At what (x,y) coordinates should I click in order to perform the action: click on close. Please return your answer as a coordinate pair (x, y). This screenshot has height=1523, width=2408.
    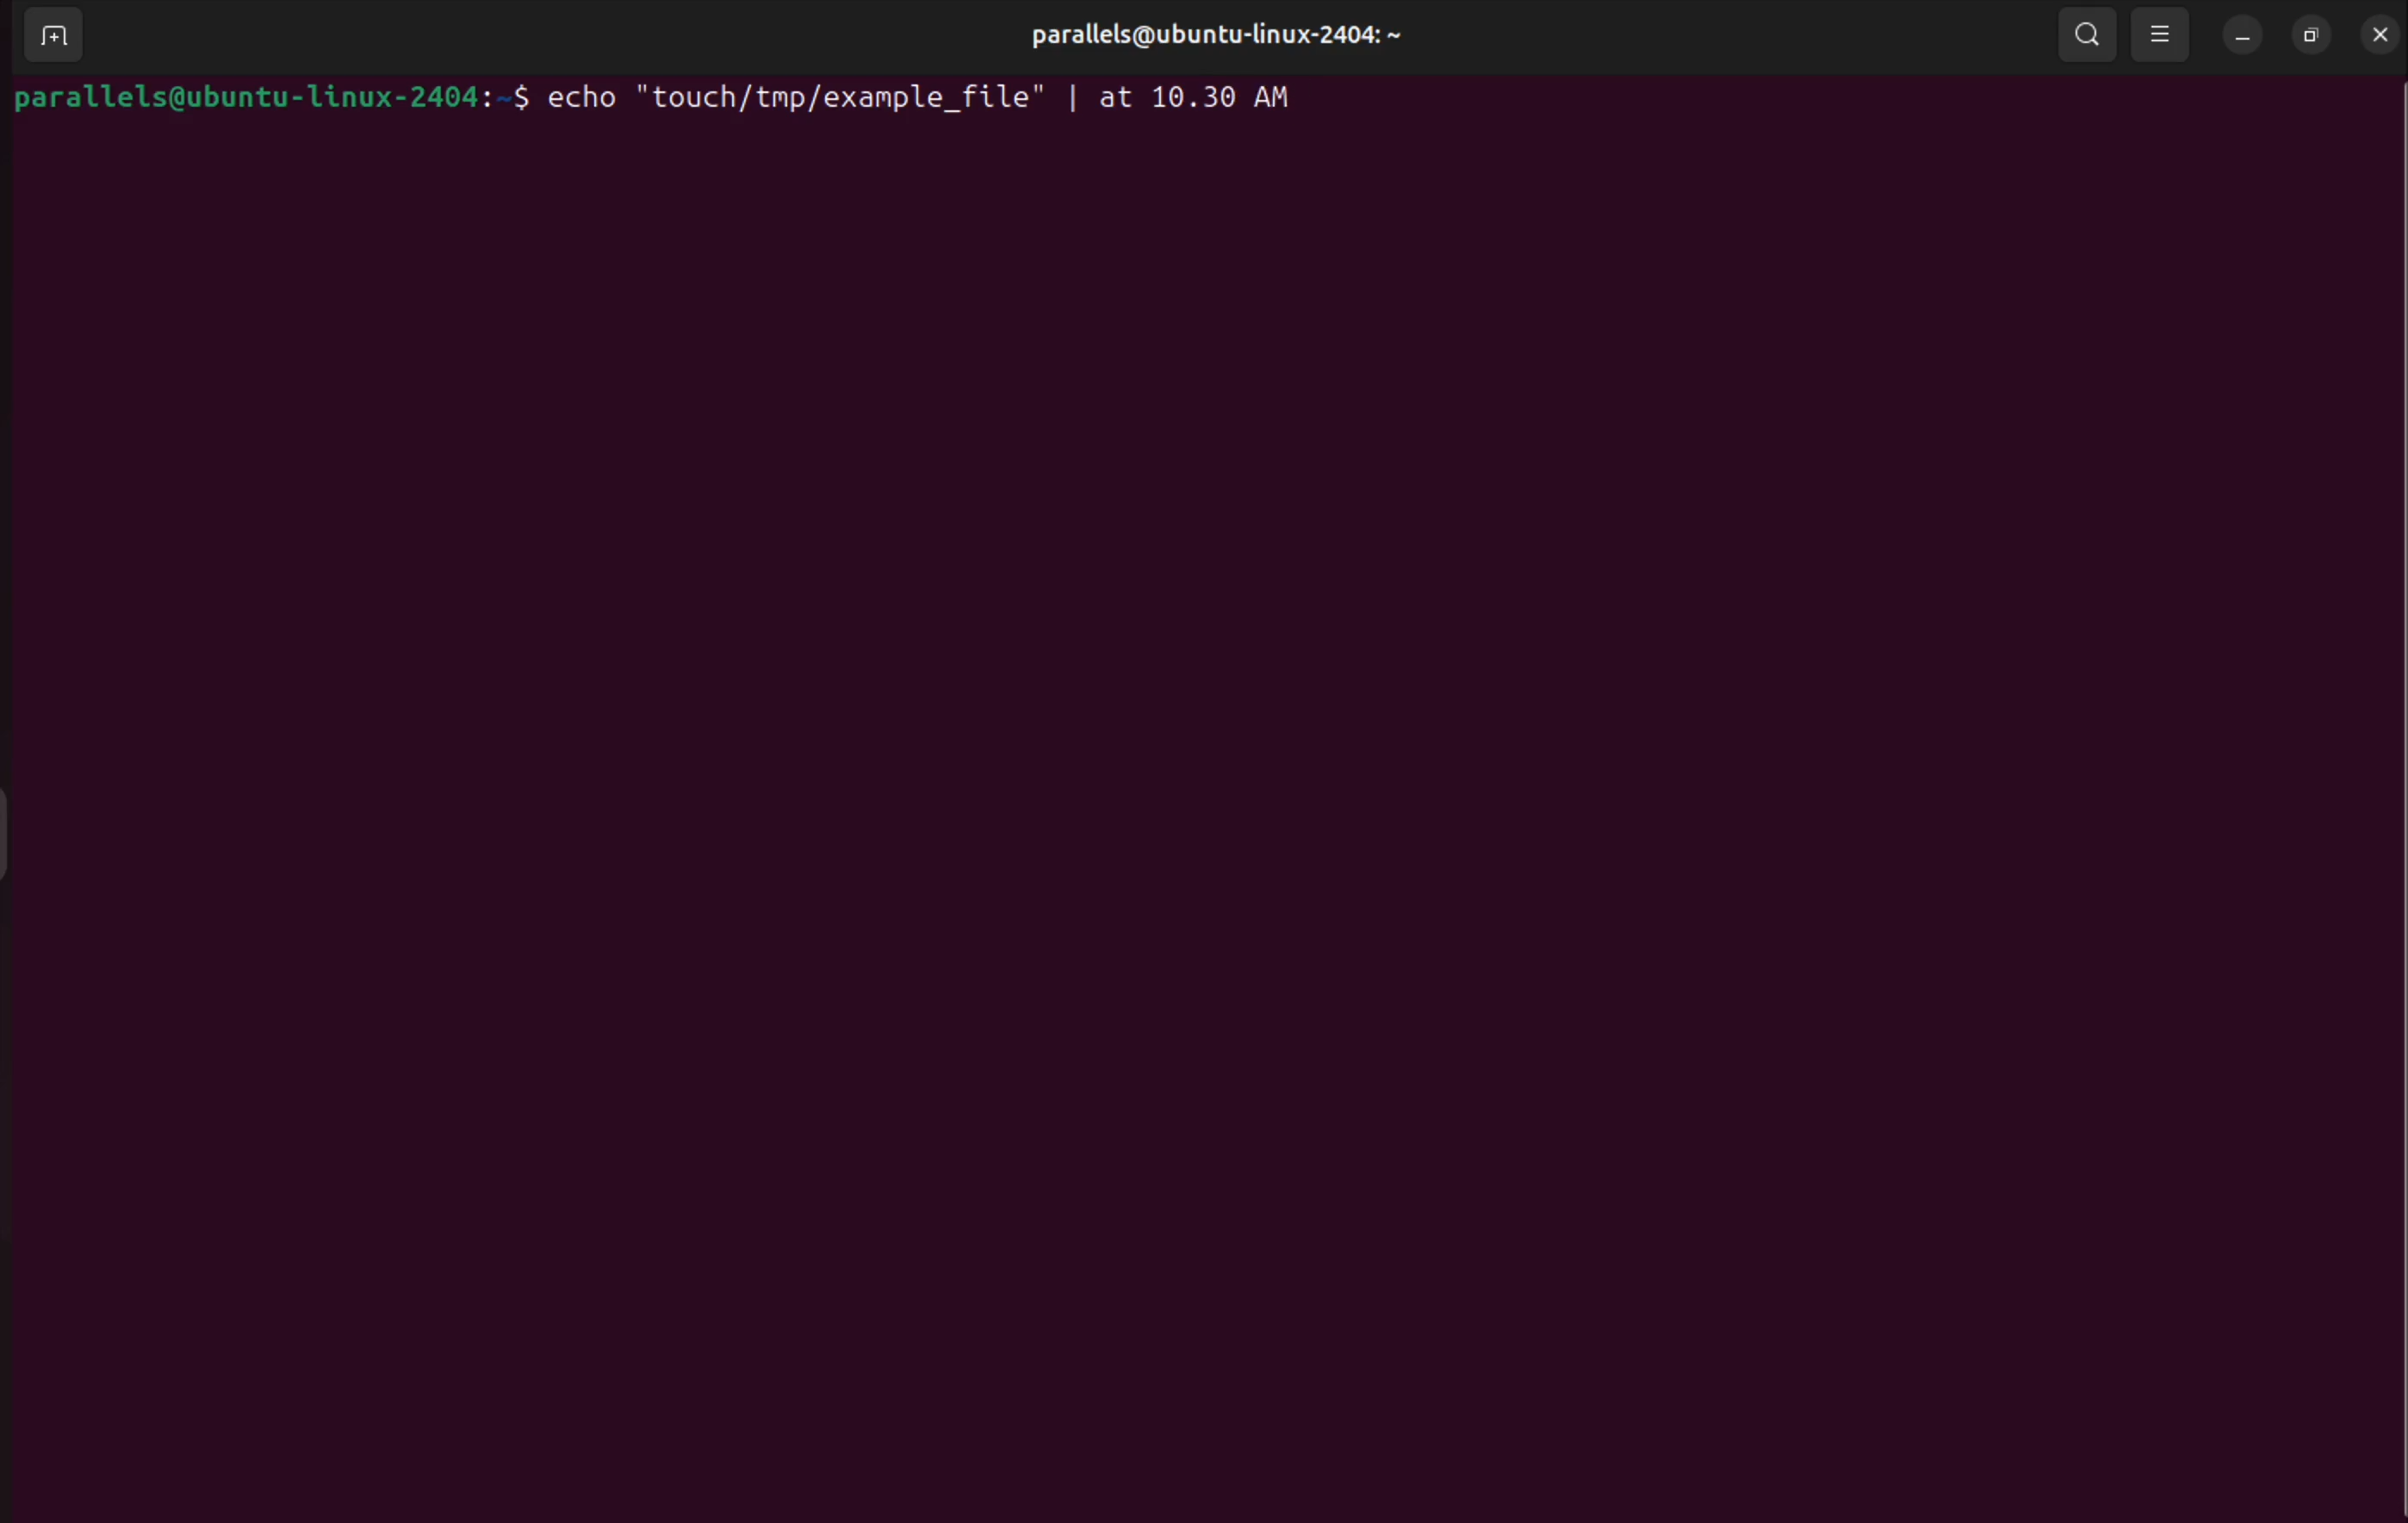
    Looking at the image, I should click on (2375, 35).